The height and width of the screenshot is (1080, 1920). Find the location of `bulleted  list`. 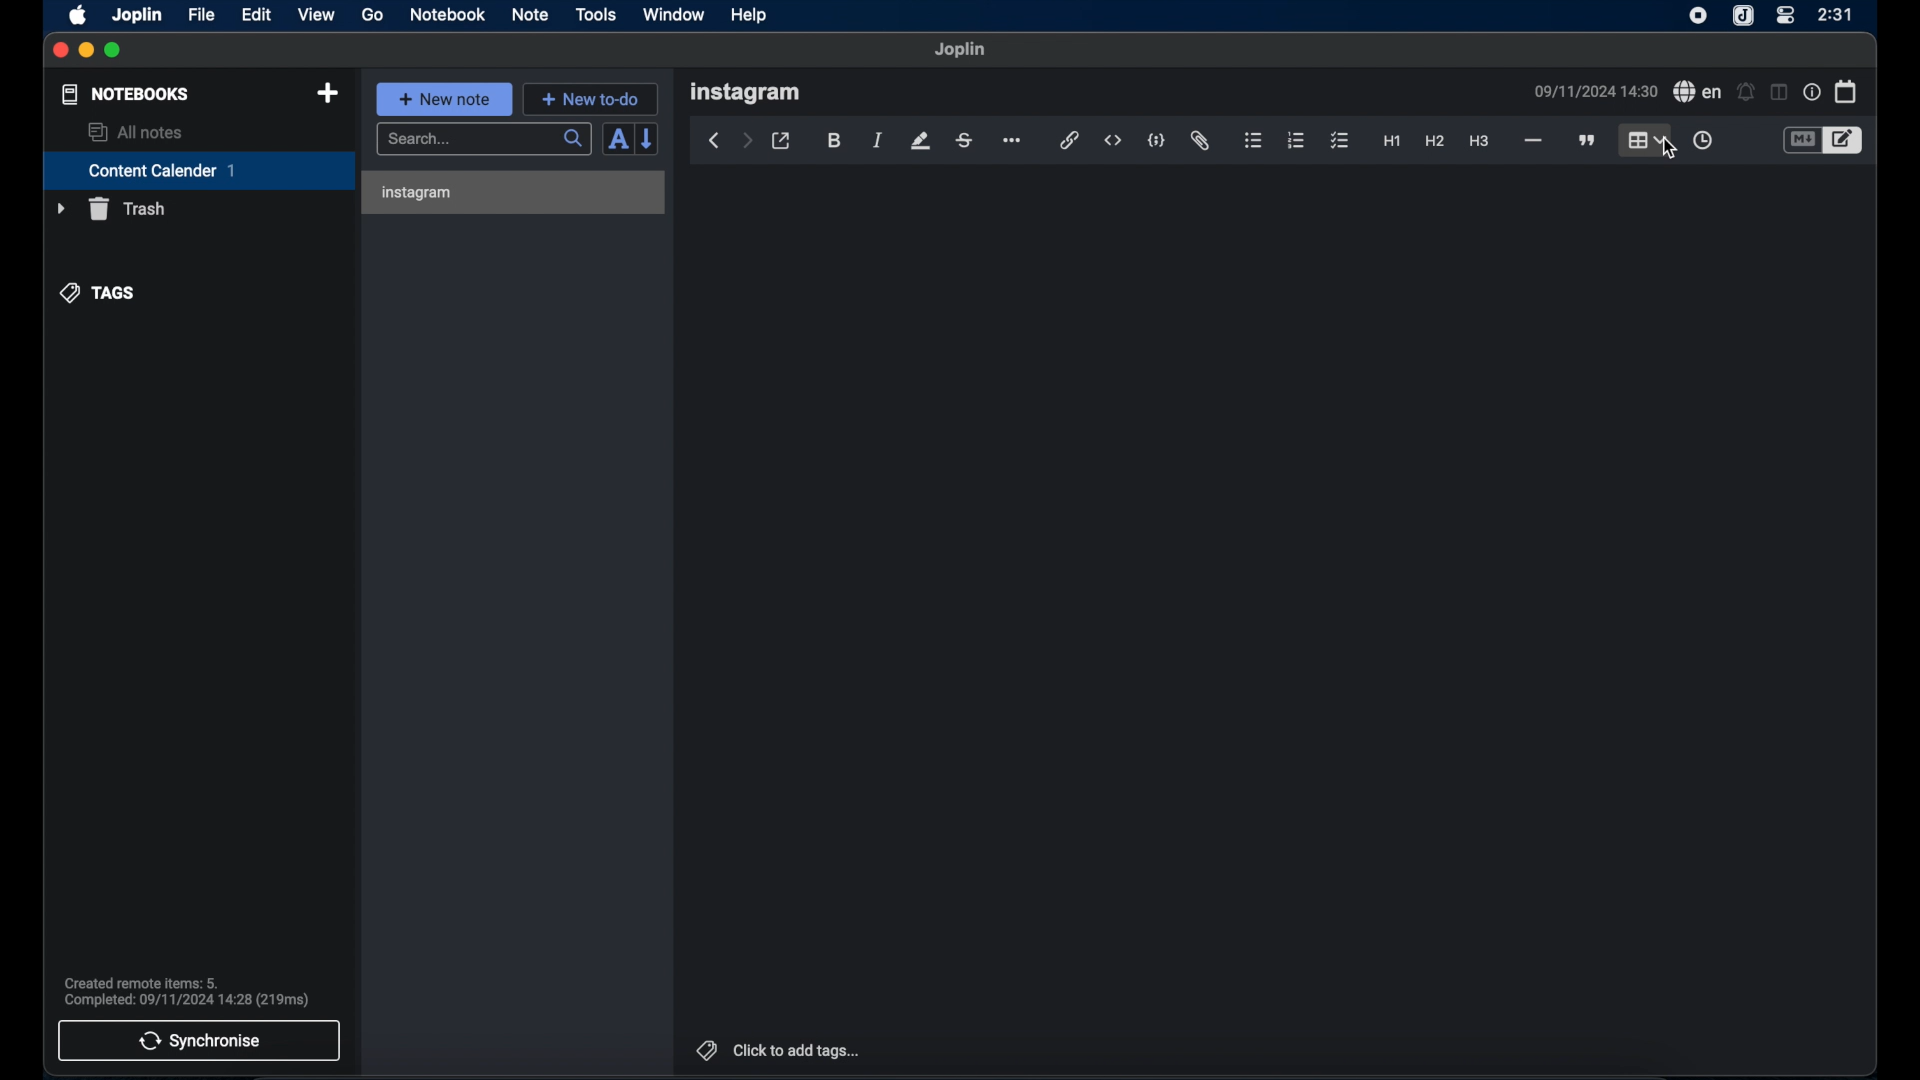

bulleted  list is located at coordinates (1254, 139).